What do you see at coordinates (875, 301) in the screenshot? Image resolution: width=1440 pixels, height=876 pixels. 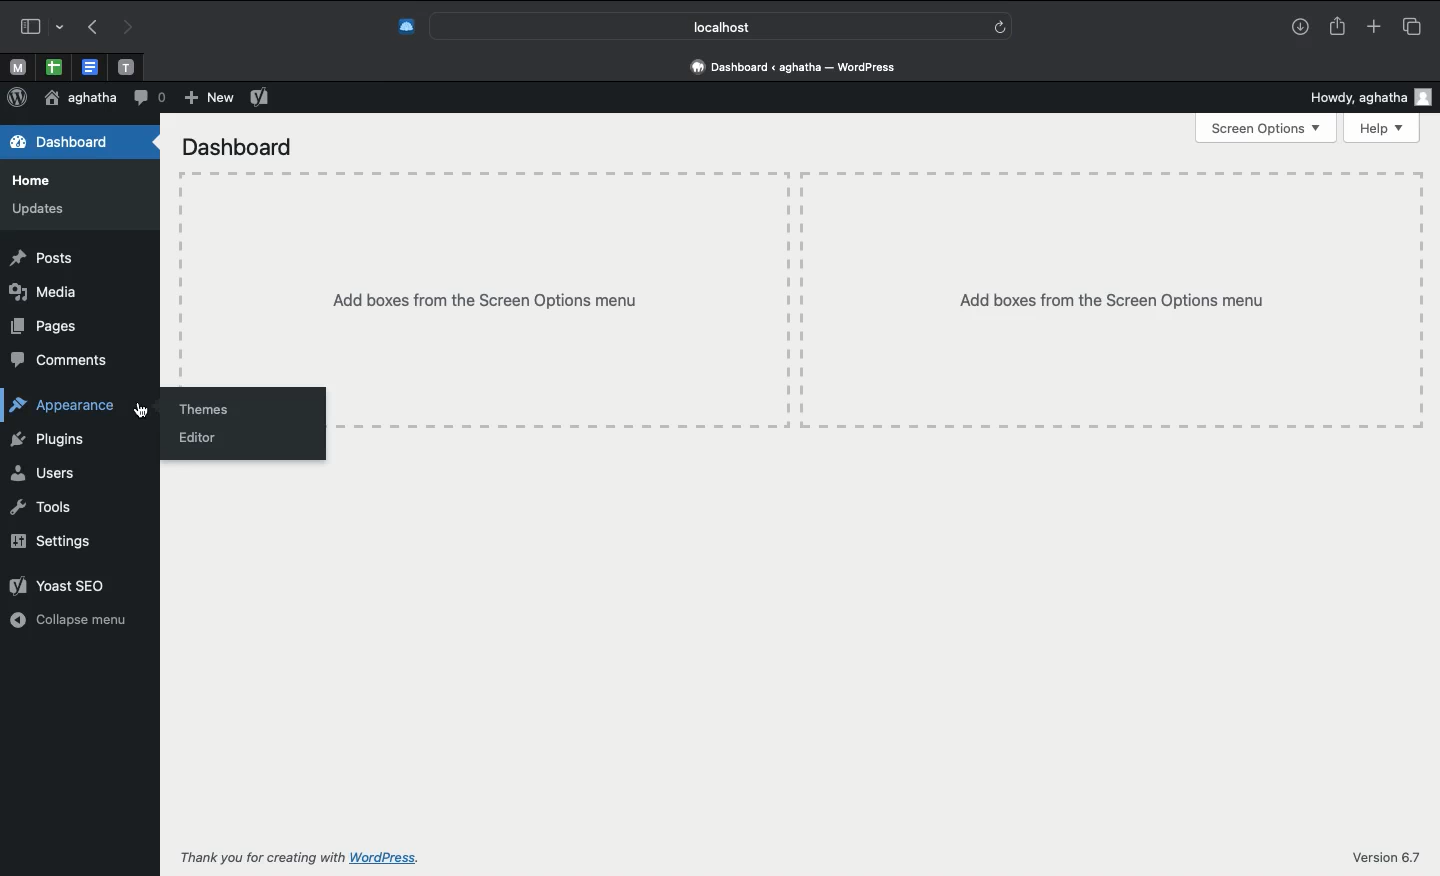 I see `Add boxes from screen options menu` at bounding box center [875, 301].